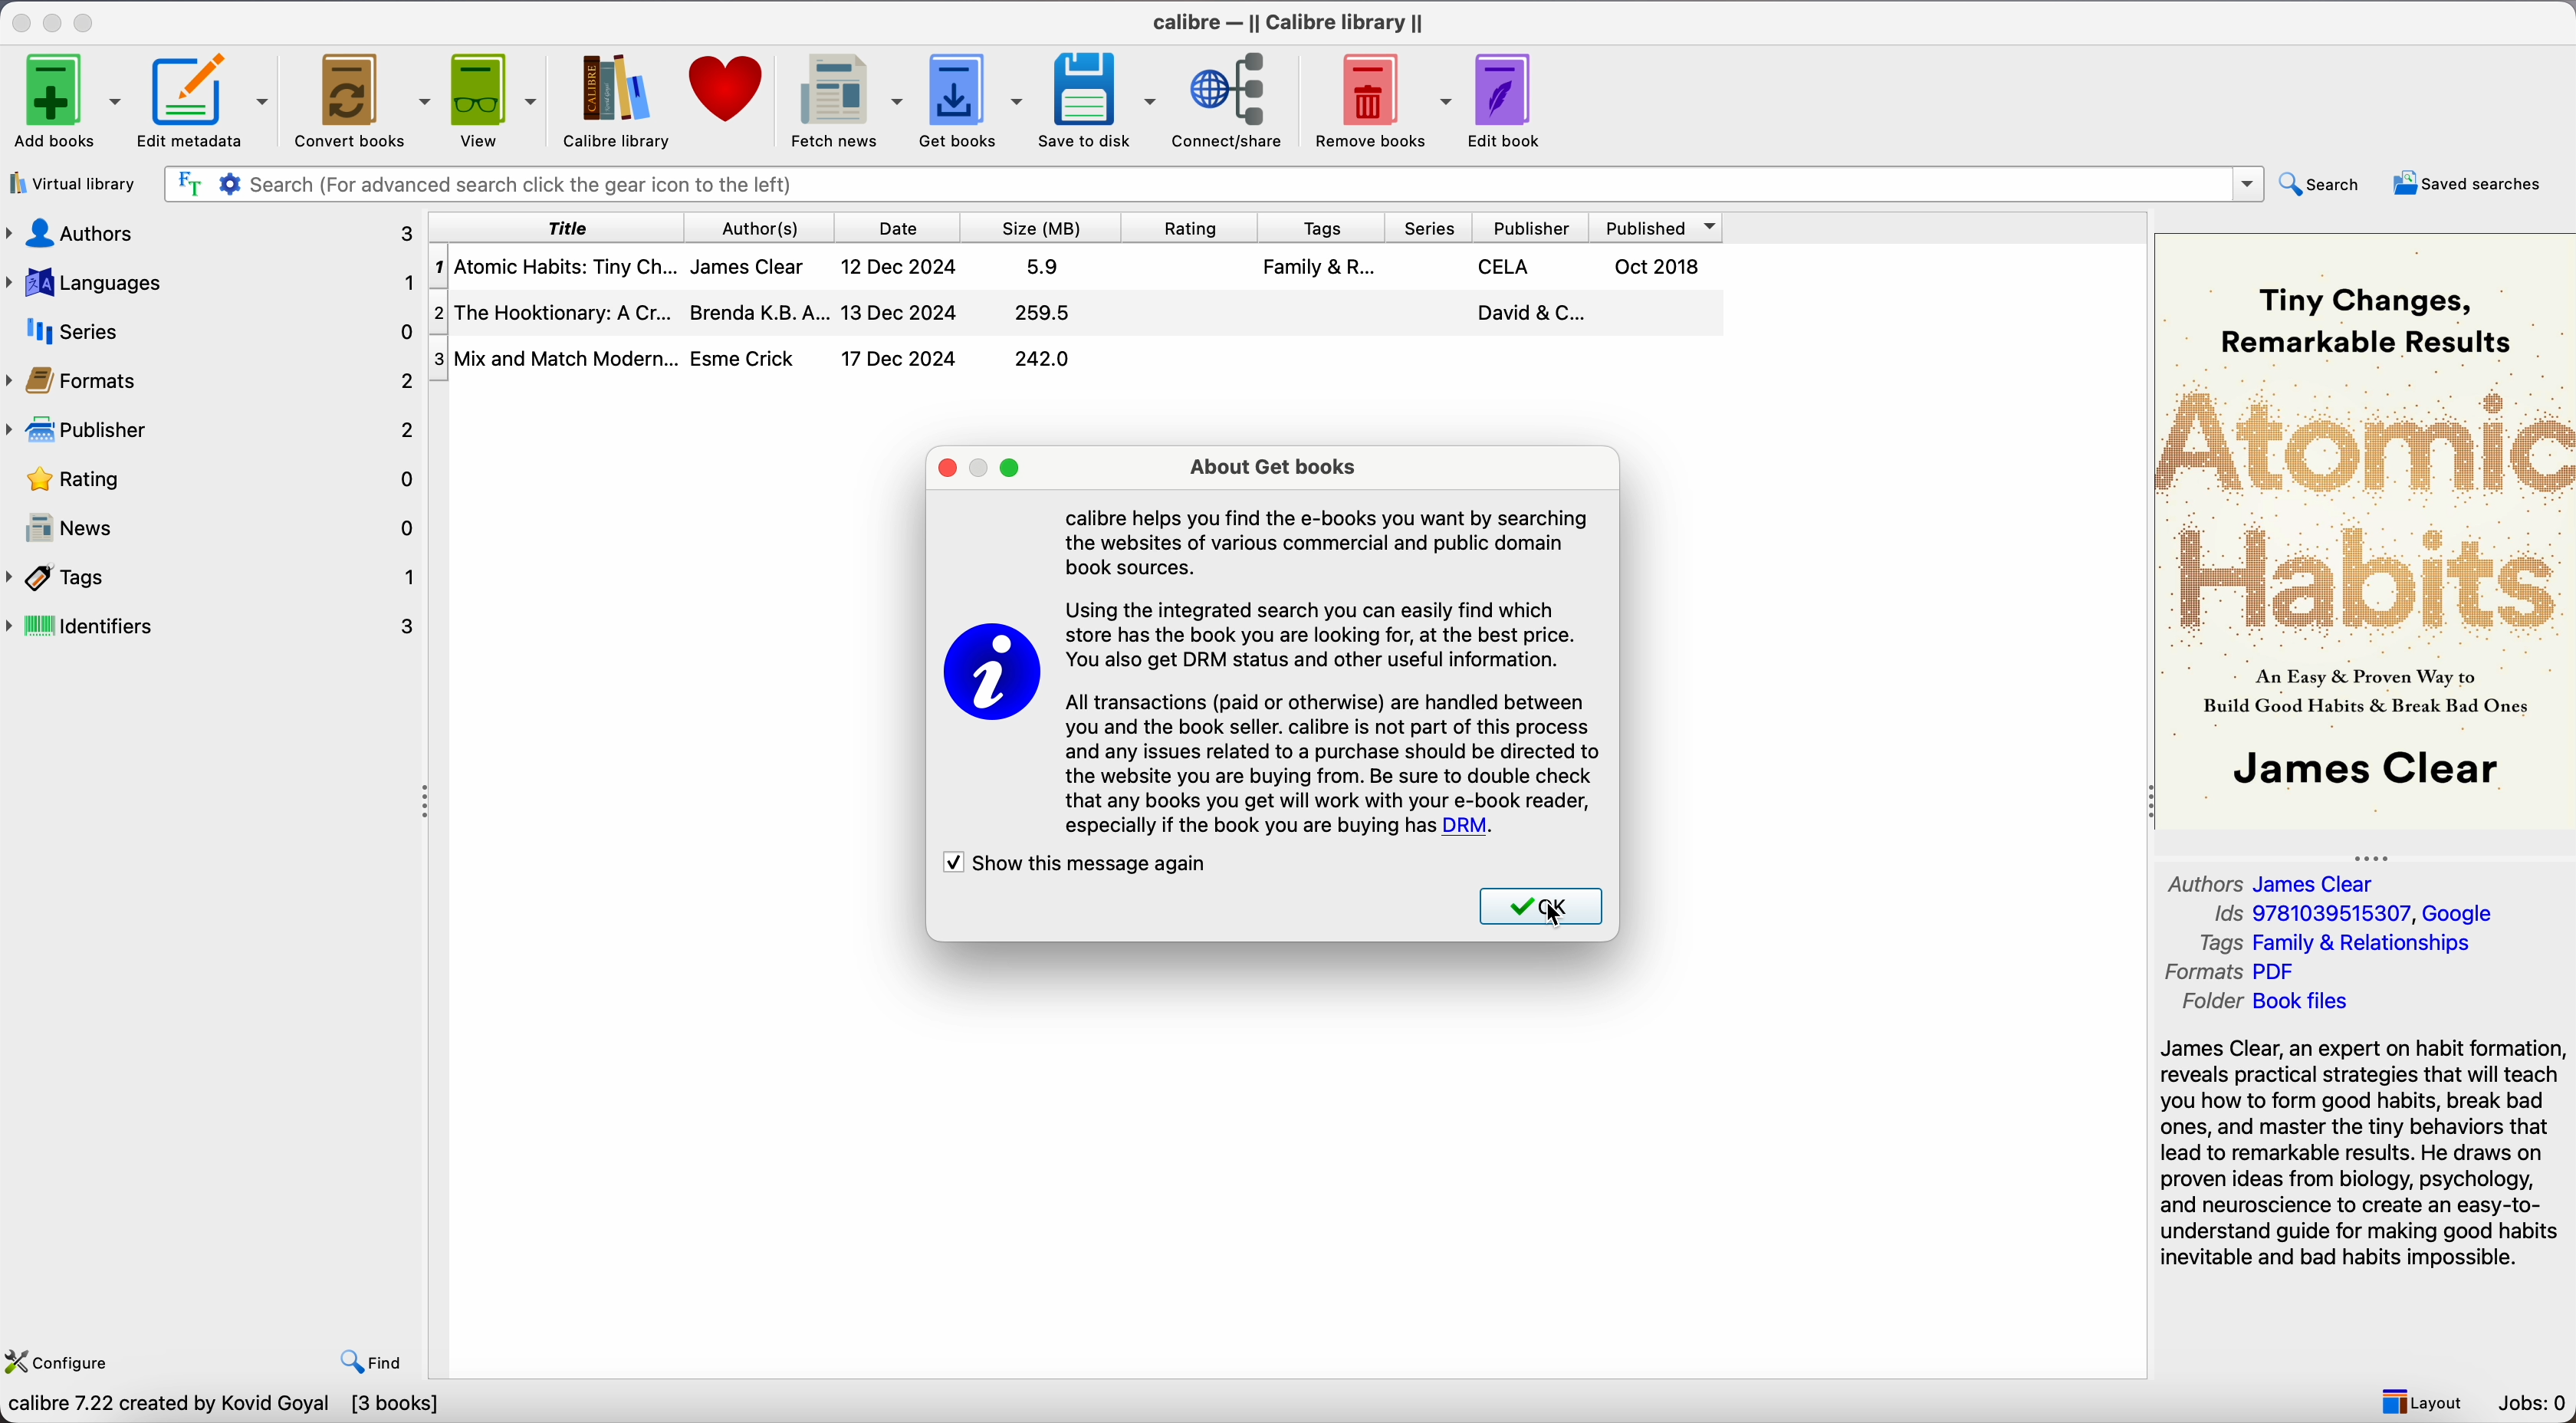 This screenshot has height=1423, width=2576. What do you see at coordinates (2275, 881) in the screenshot?
I see `Authors James Clear` at bounding box center [2275, 881].